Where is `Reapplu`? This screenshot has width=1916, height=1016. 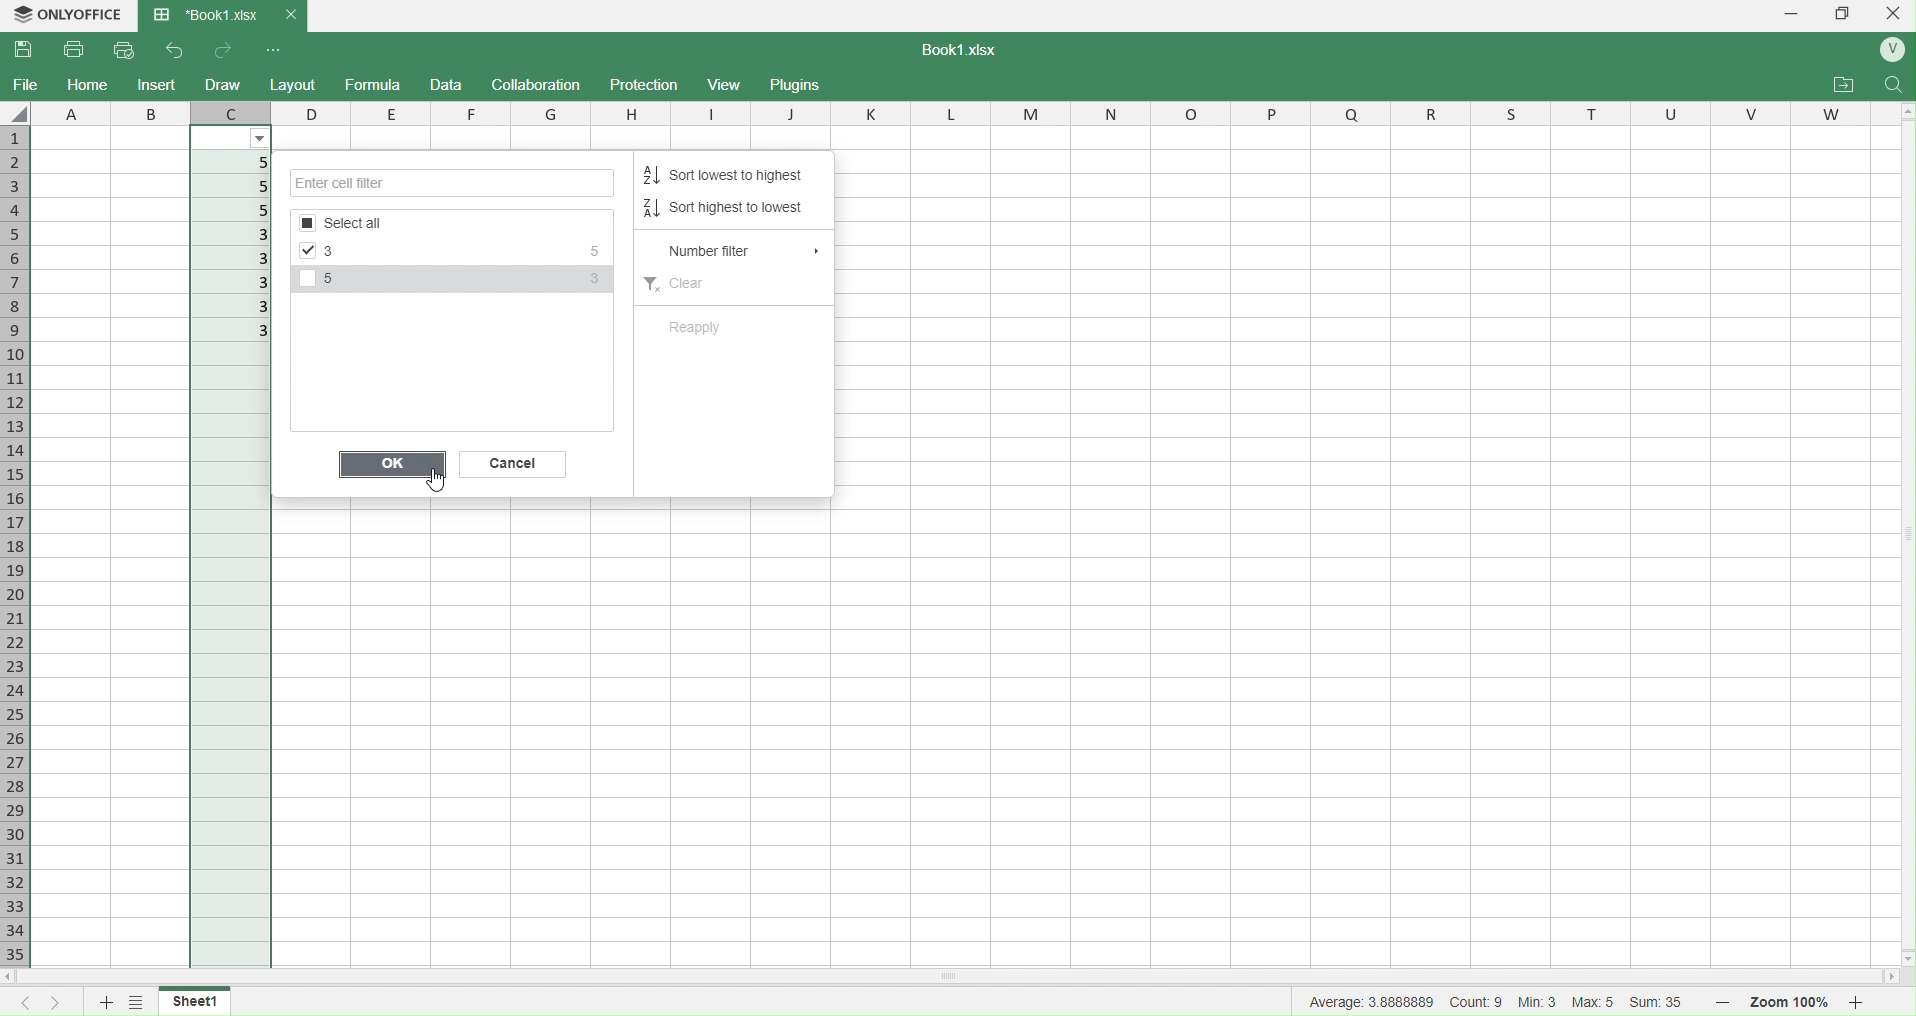 Reapplu is located at coordinates (695, 327).